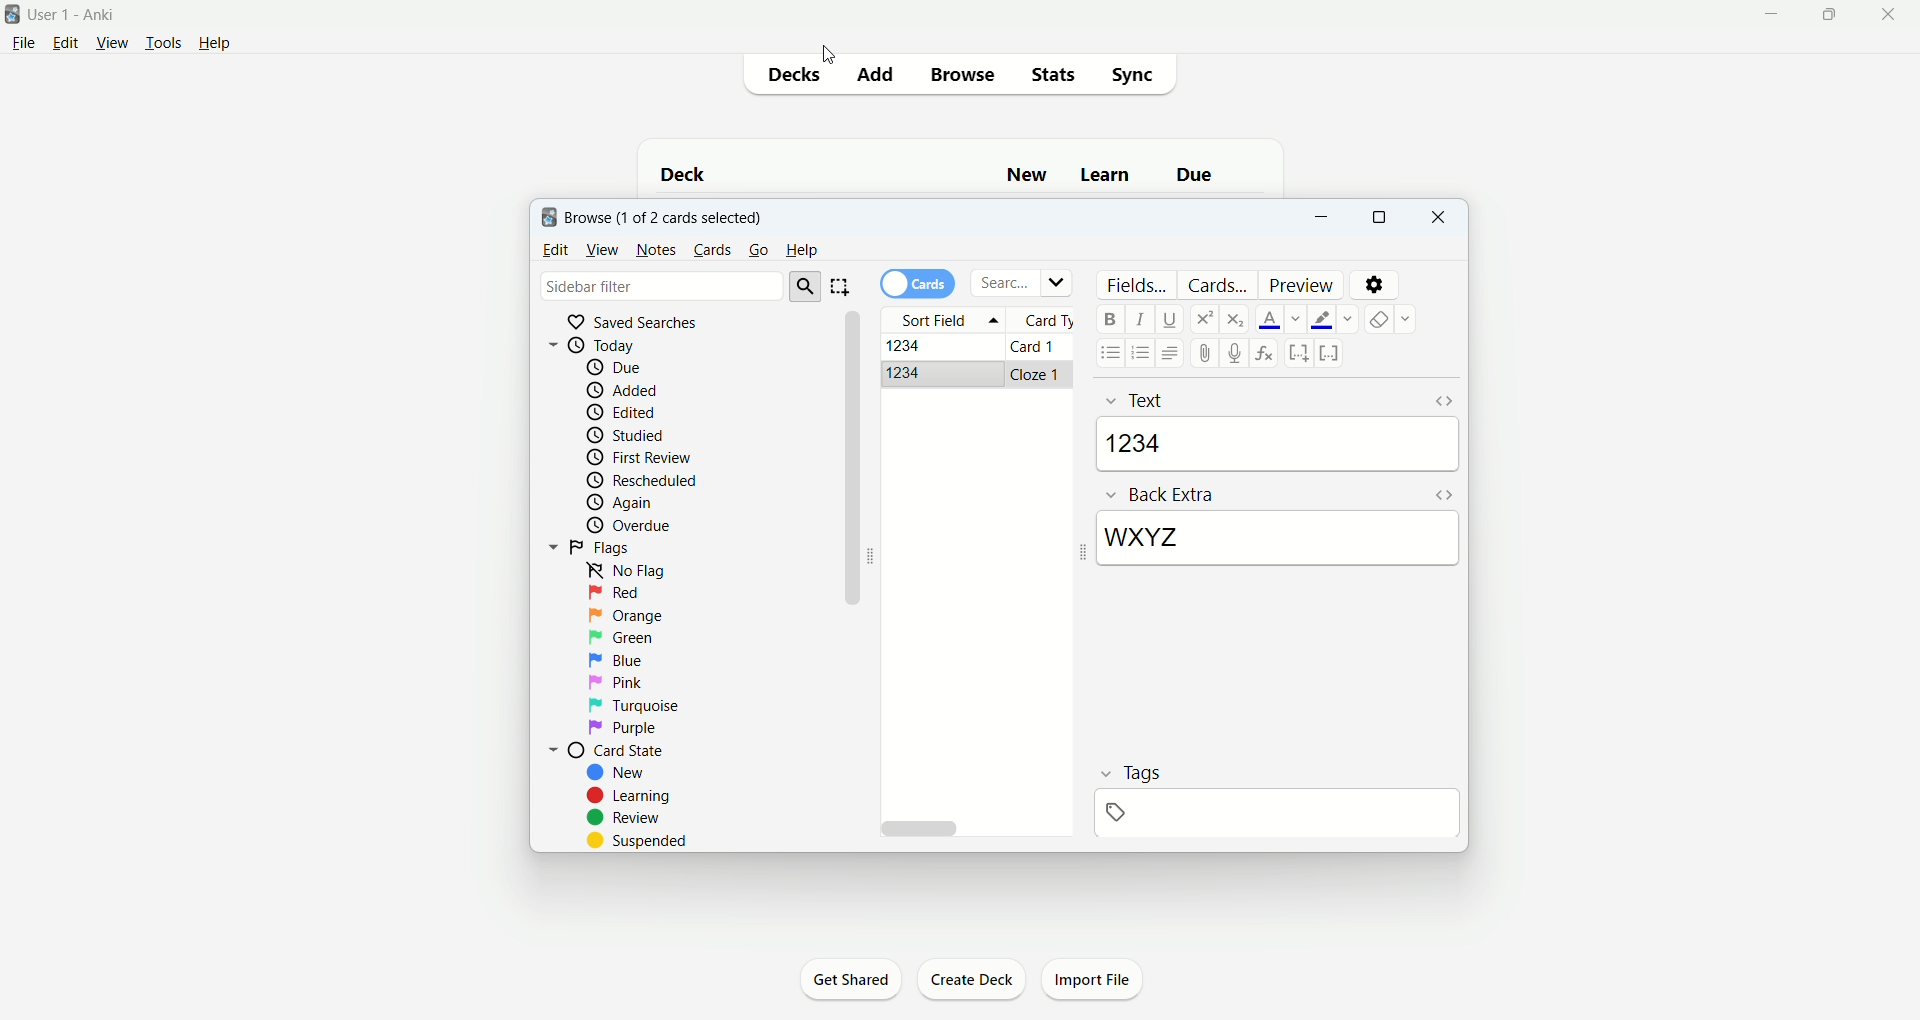 The width and height of the screenshot is (1920, 1020). I want to click on select, so click(845, 283).